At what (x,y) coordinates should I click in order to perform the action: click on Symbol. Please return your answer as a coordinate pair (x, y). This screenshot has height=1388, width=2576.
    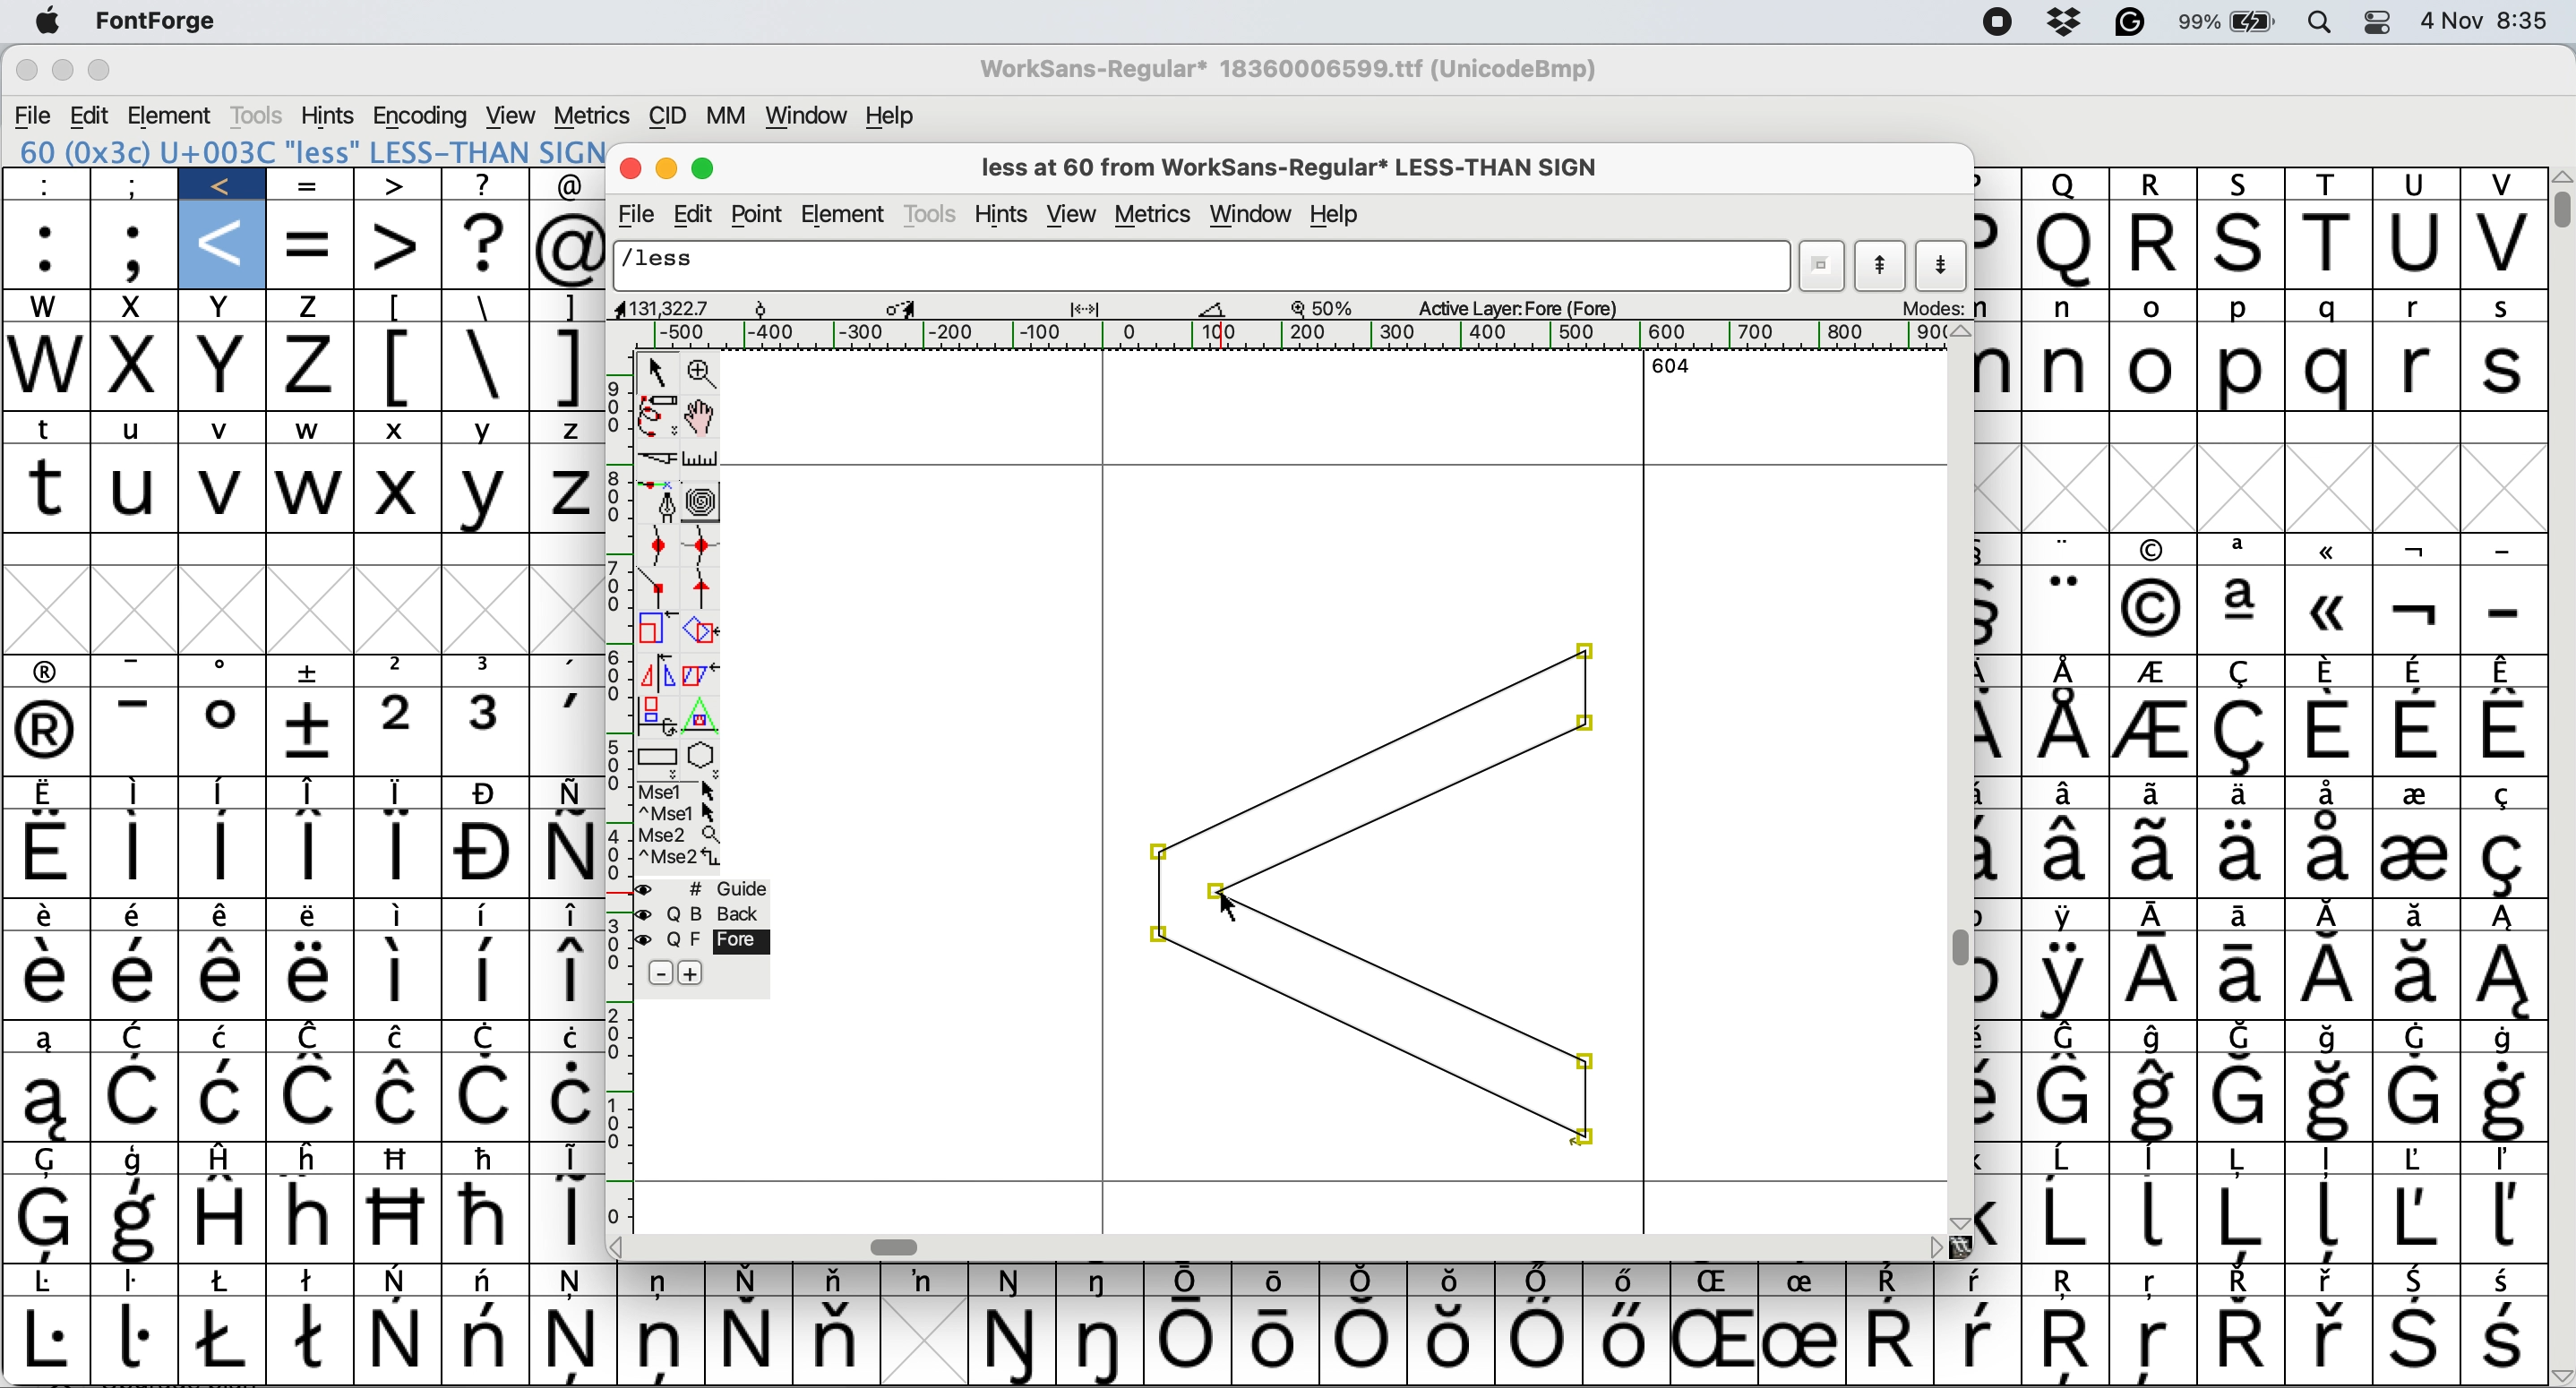
    Looking at the image, I should click on (2066, 1220).